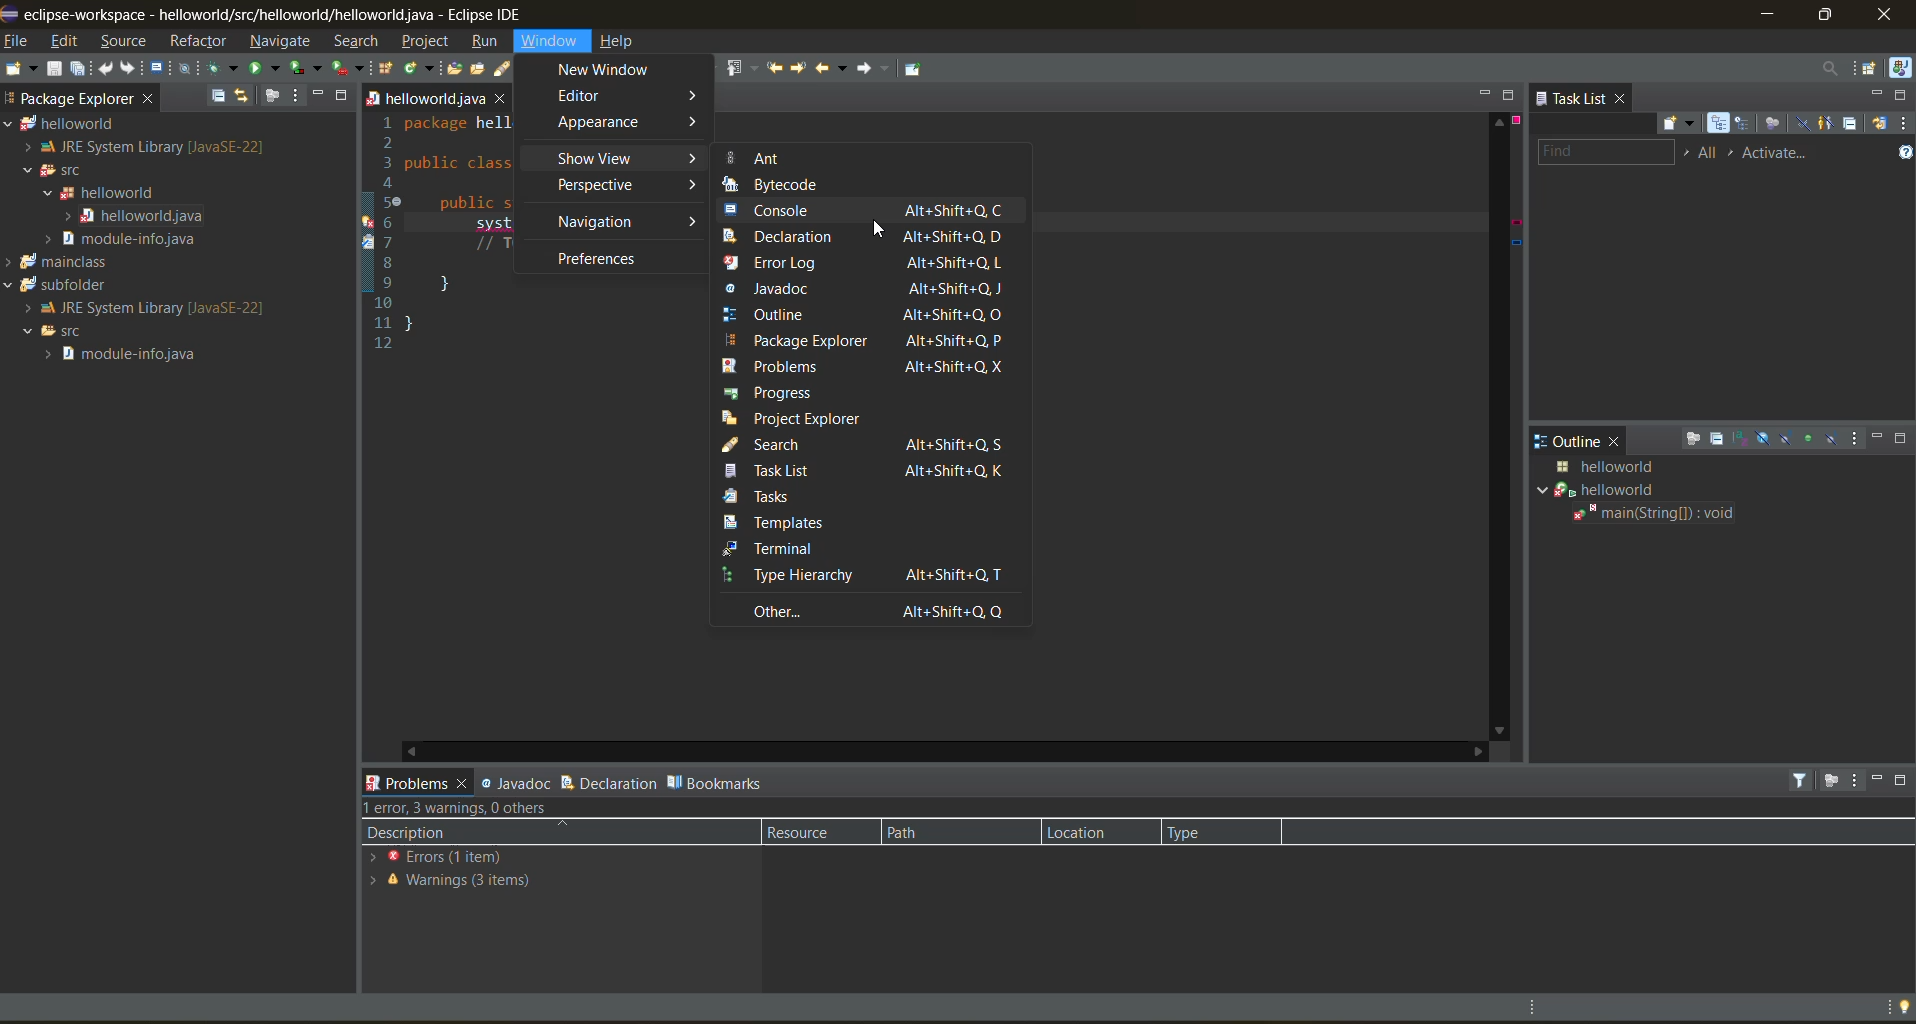  I want to click on helloworld java, so click(442, 97).